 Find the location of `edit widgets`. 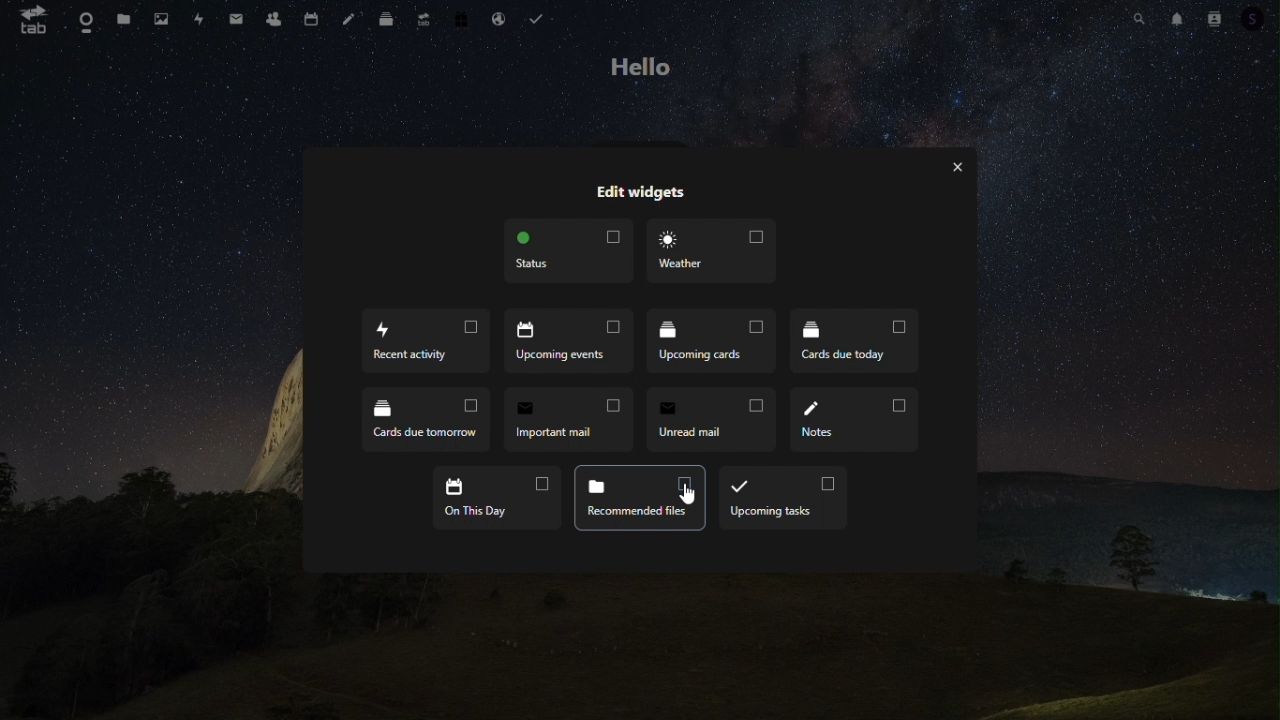

edit widgets is located at coordinates (638, 194).